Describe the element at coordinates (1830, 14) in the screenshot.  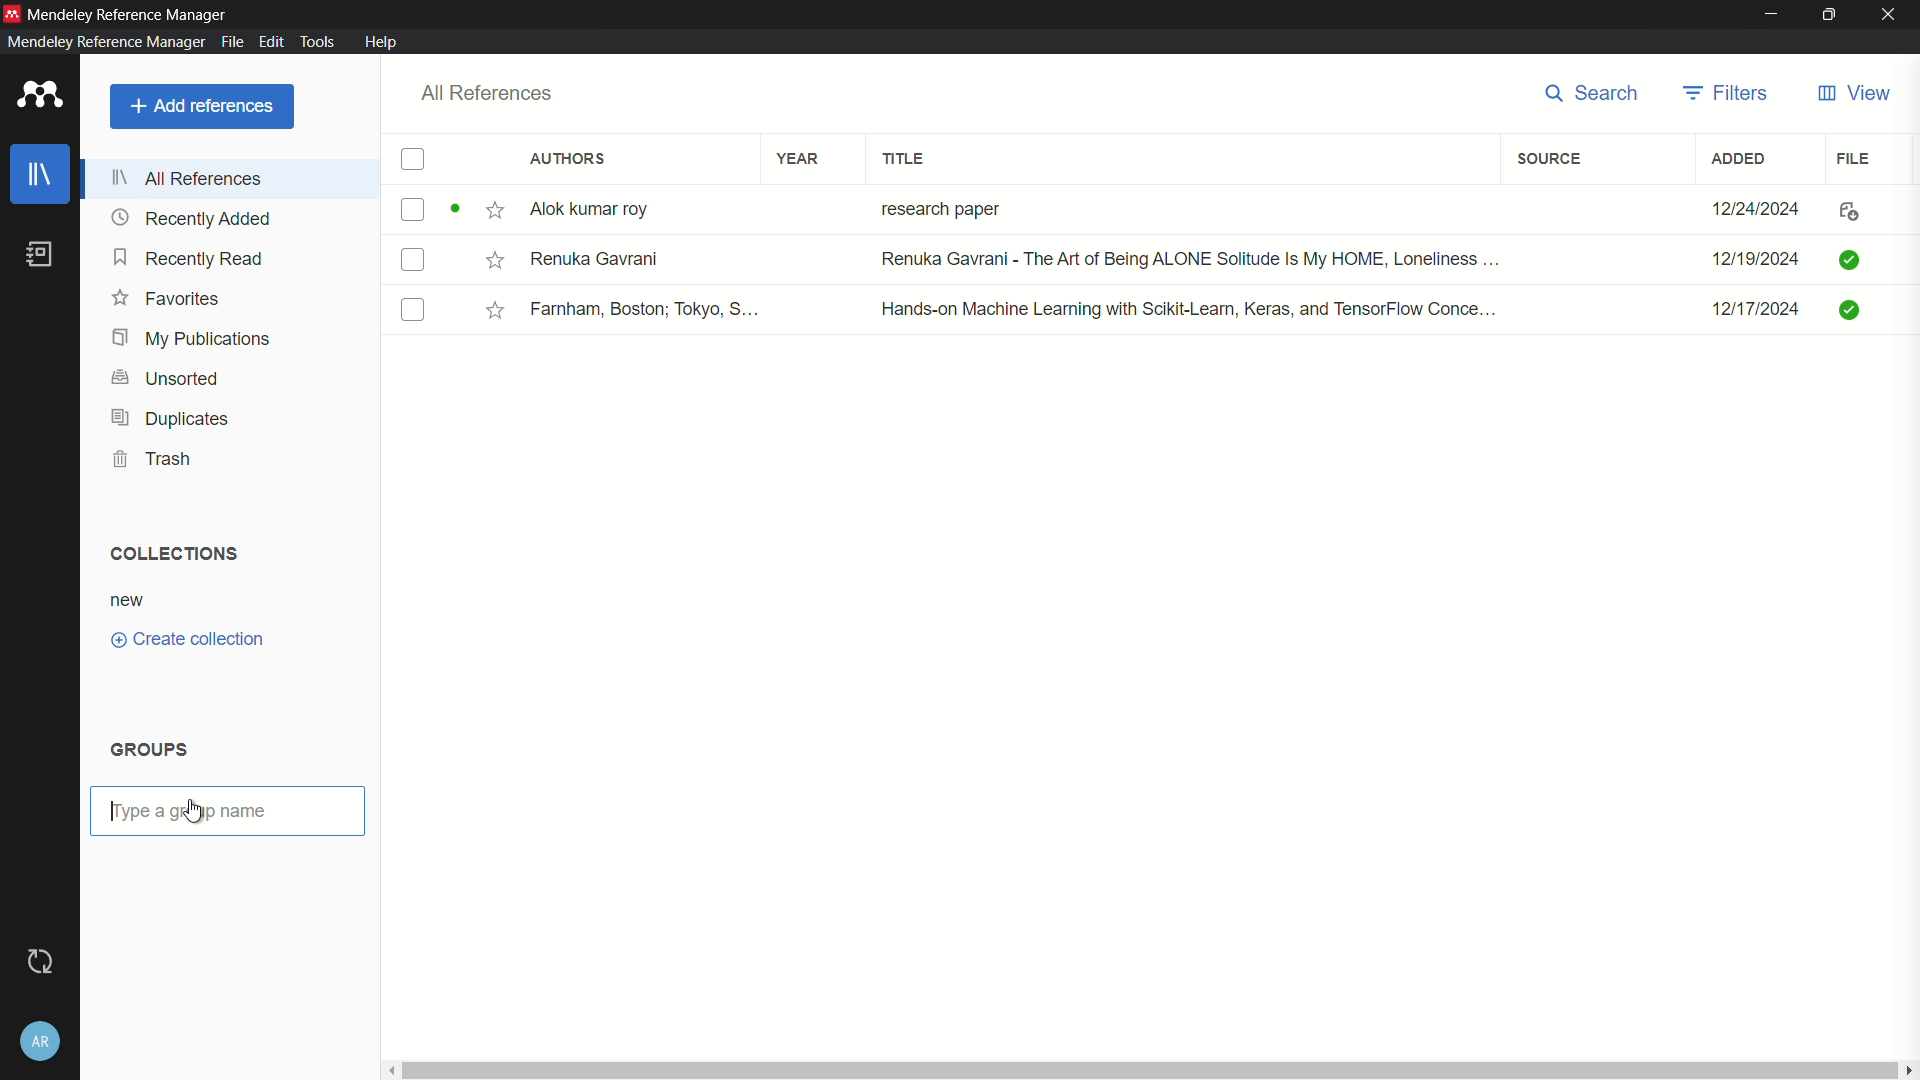
I see `maximize` at that location.